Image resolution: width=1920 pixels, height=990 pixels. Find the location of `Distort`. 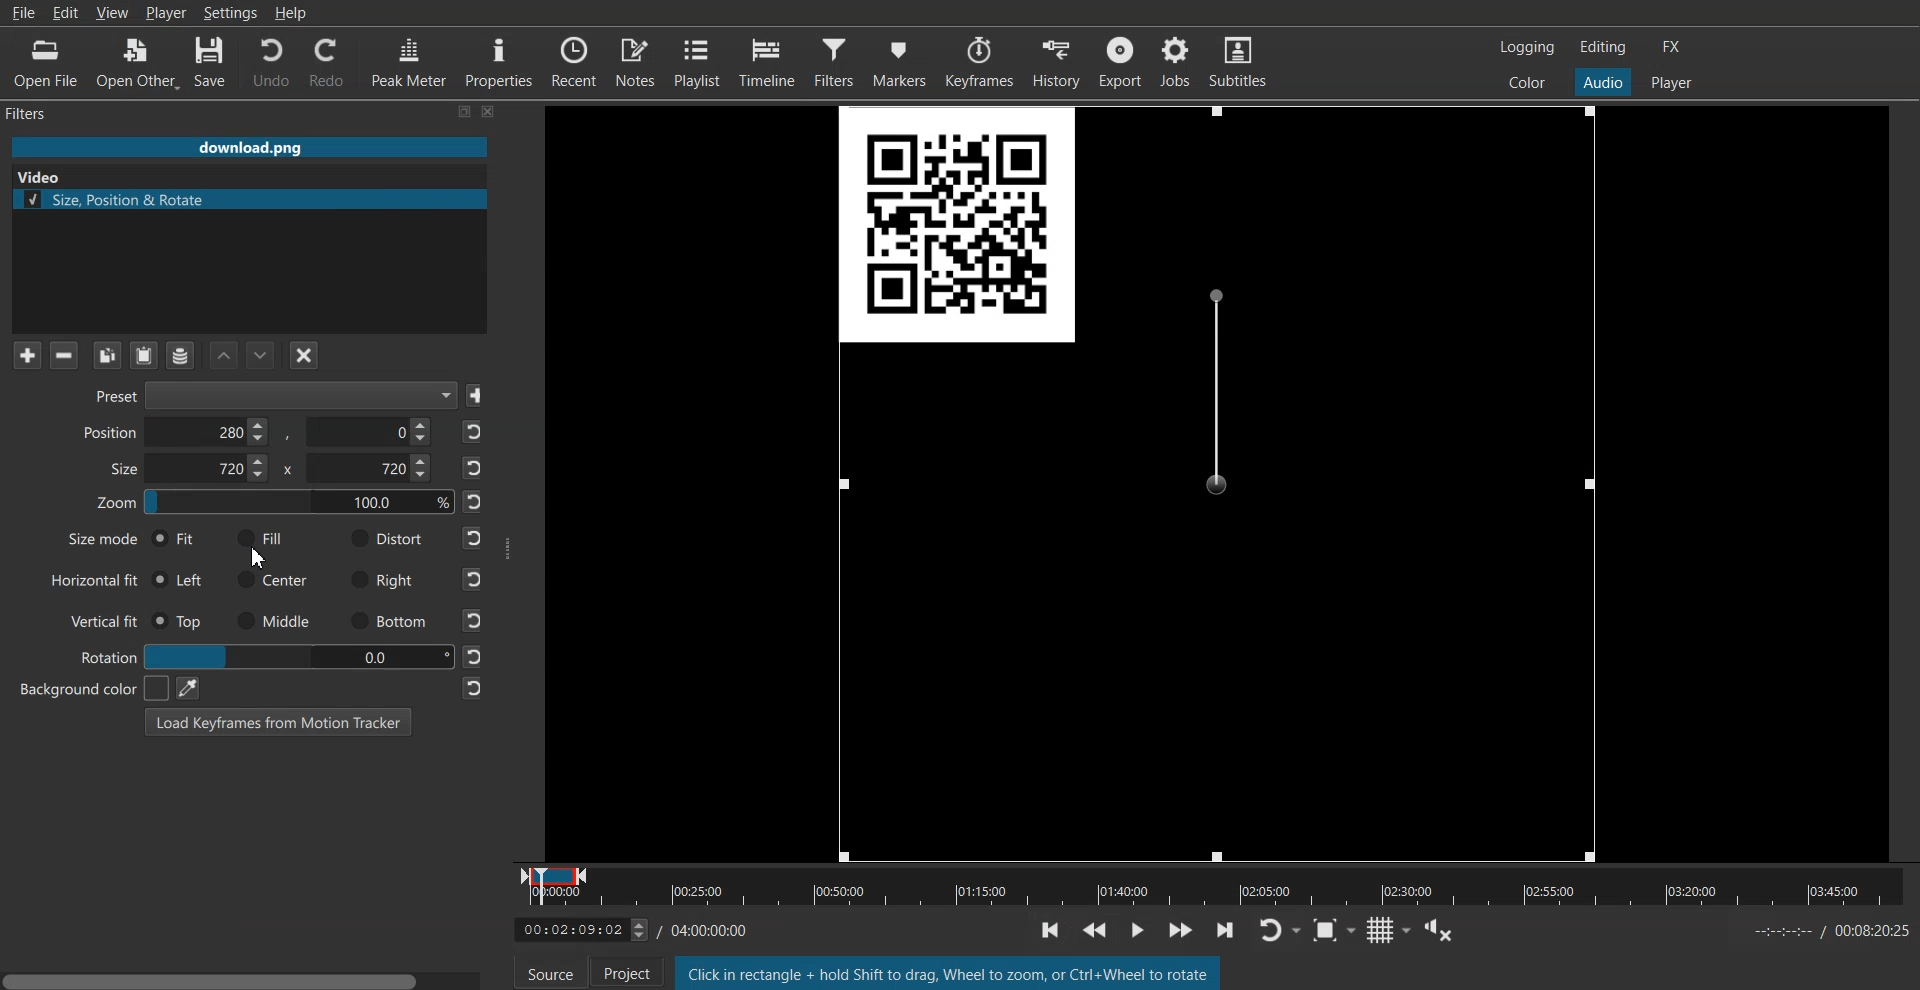

Distort is located at coordinates (385, 538).